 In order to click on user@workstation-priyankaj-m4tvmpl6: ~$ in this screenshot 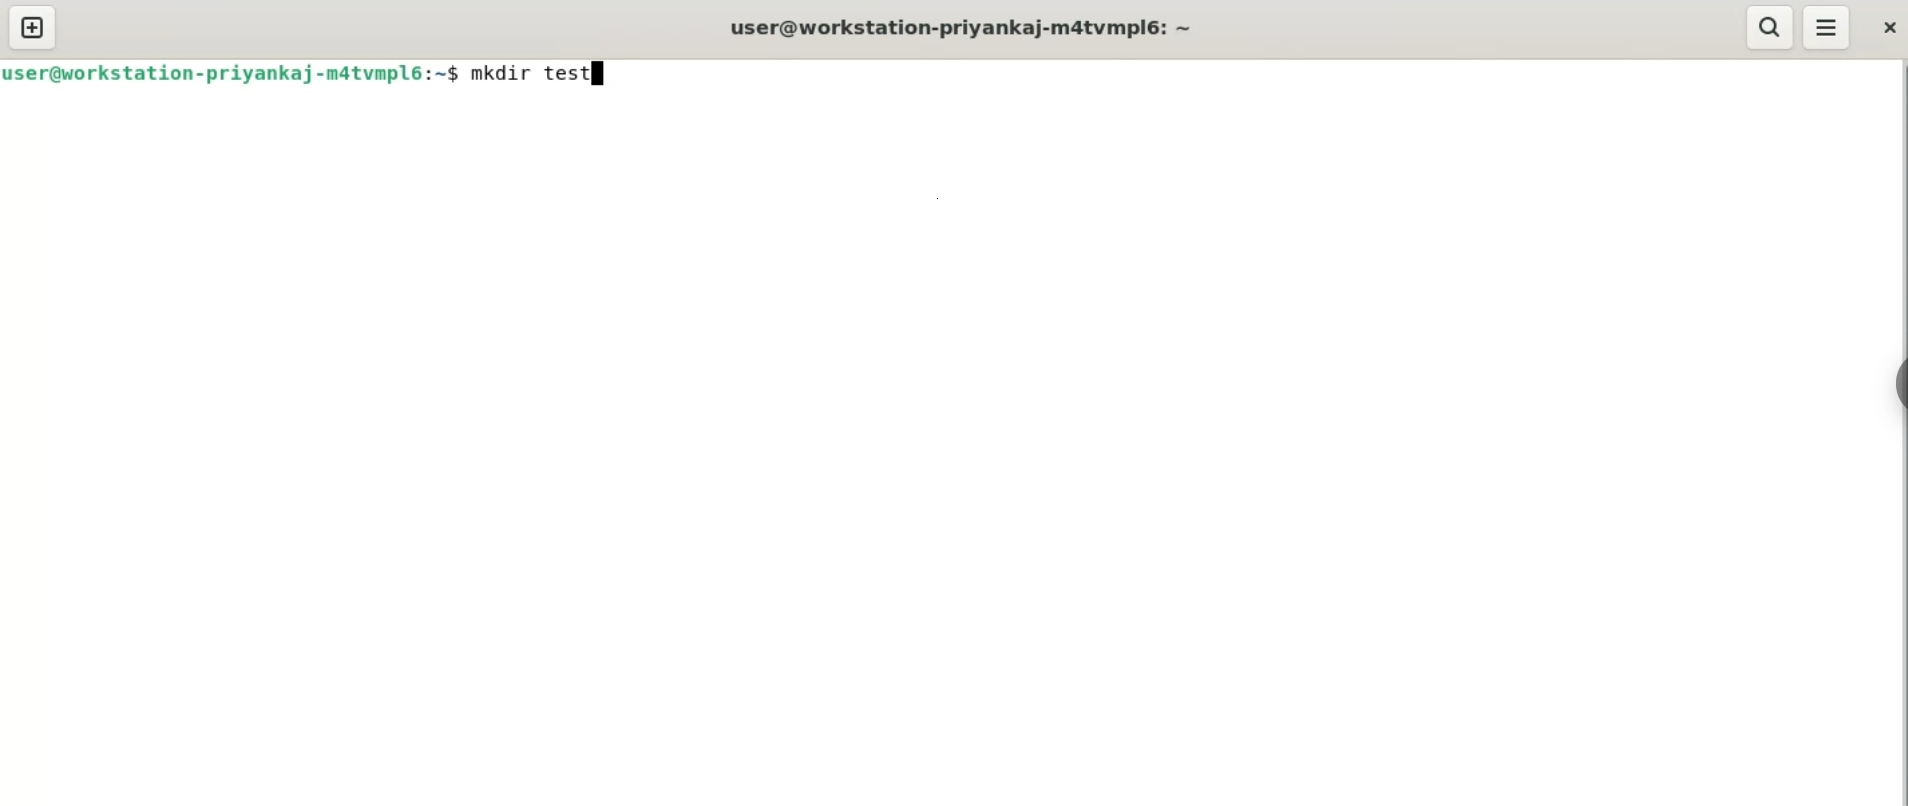, I will do `click(232, 72)`.